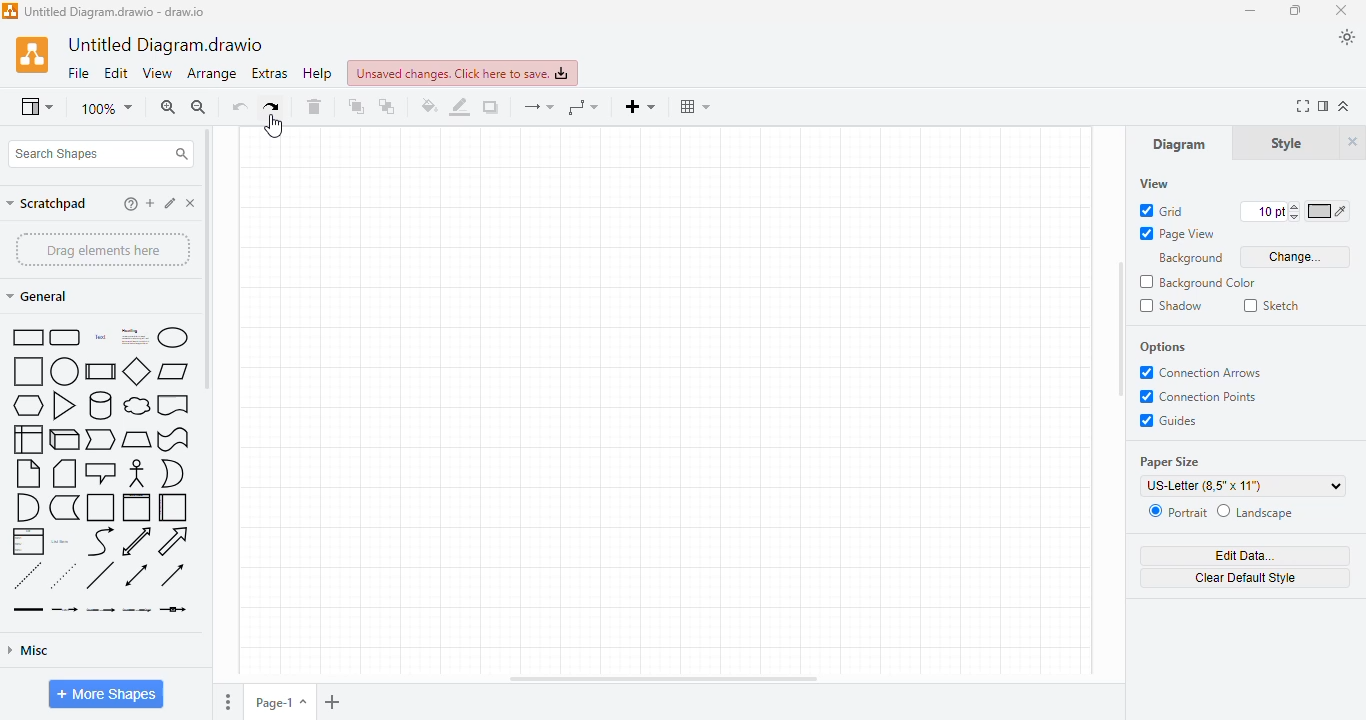 The image size is (1366, 720). I want to click on actor, so click(137, 473).